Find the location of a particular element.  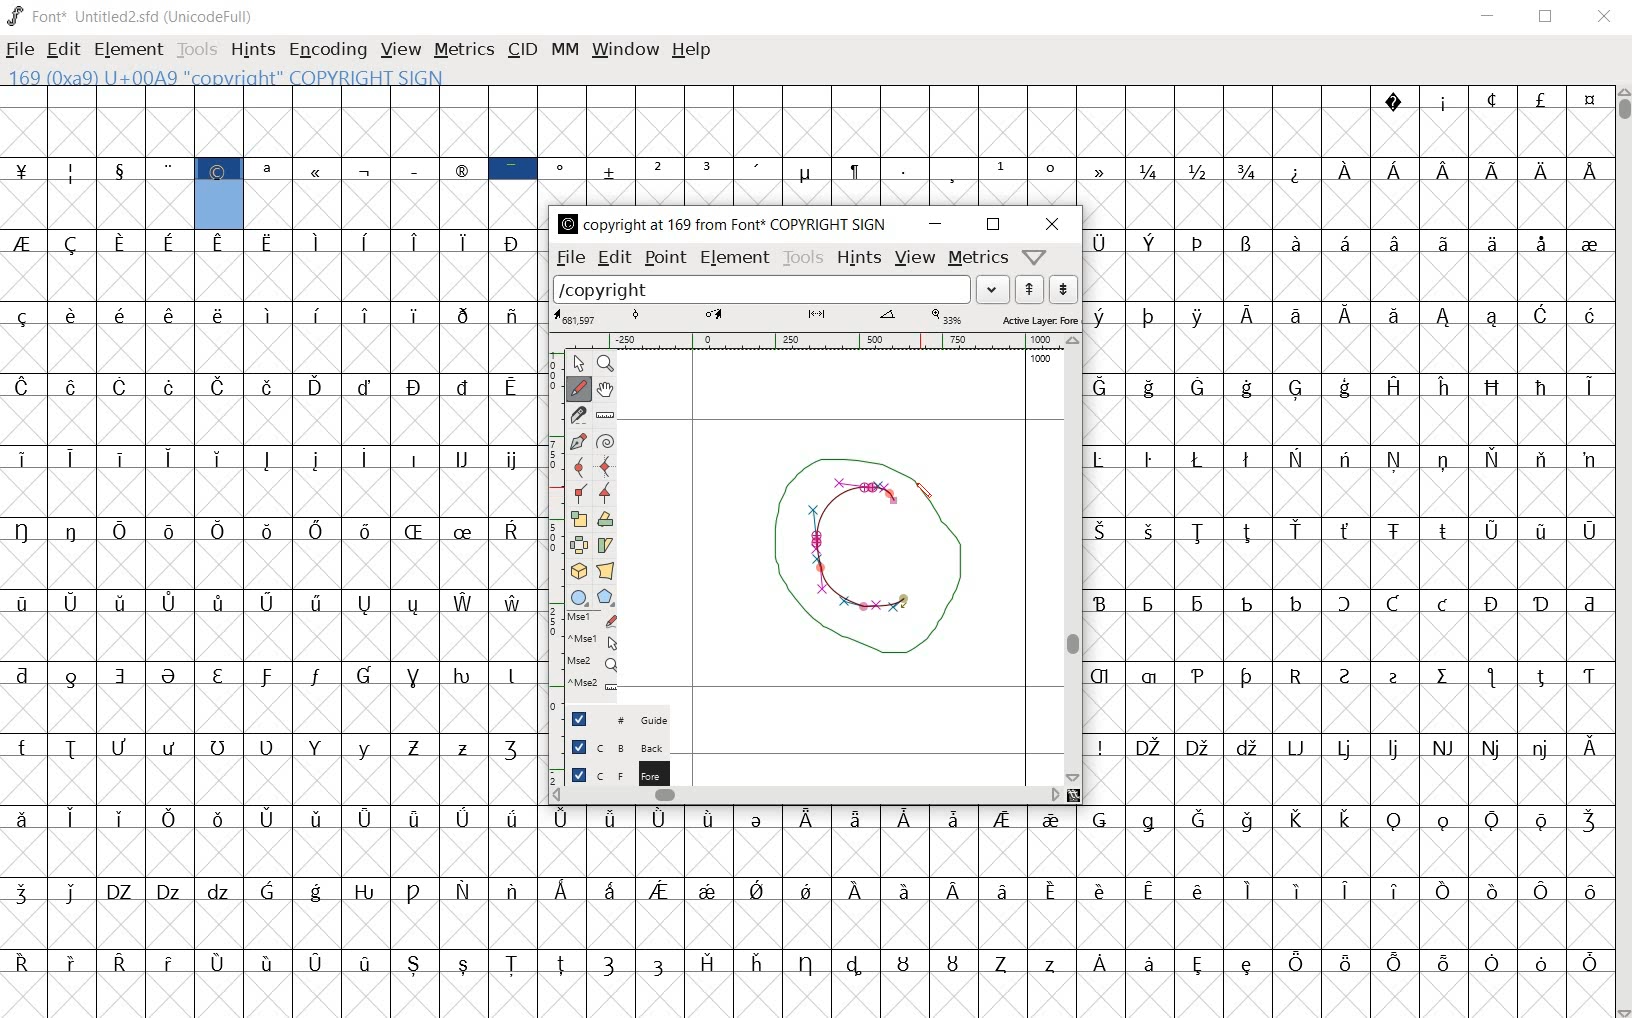

scrollbar is located at coordinates (1622, 553).